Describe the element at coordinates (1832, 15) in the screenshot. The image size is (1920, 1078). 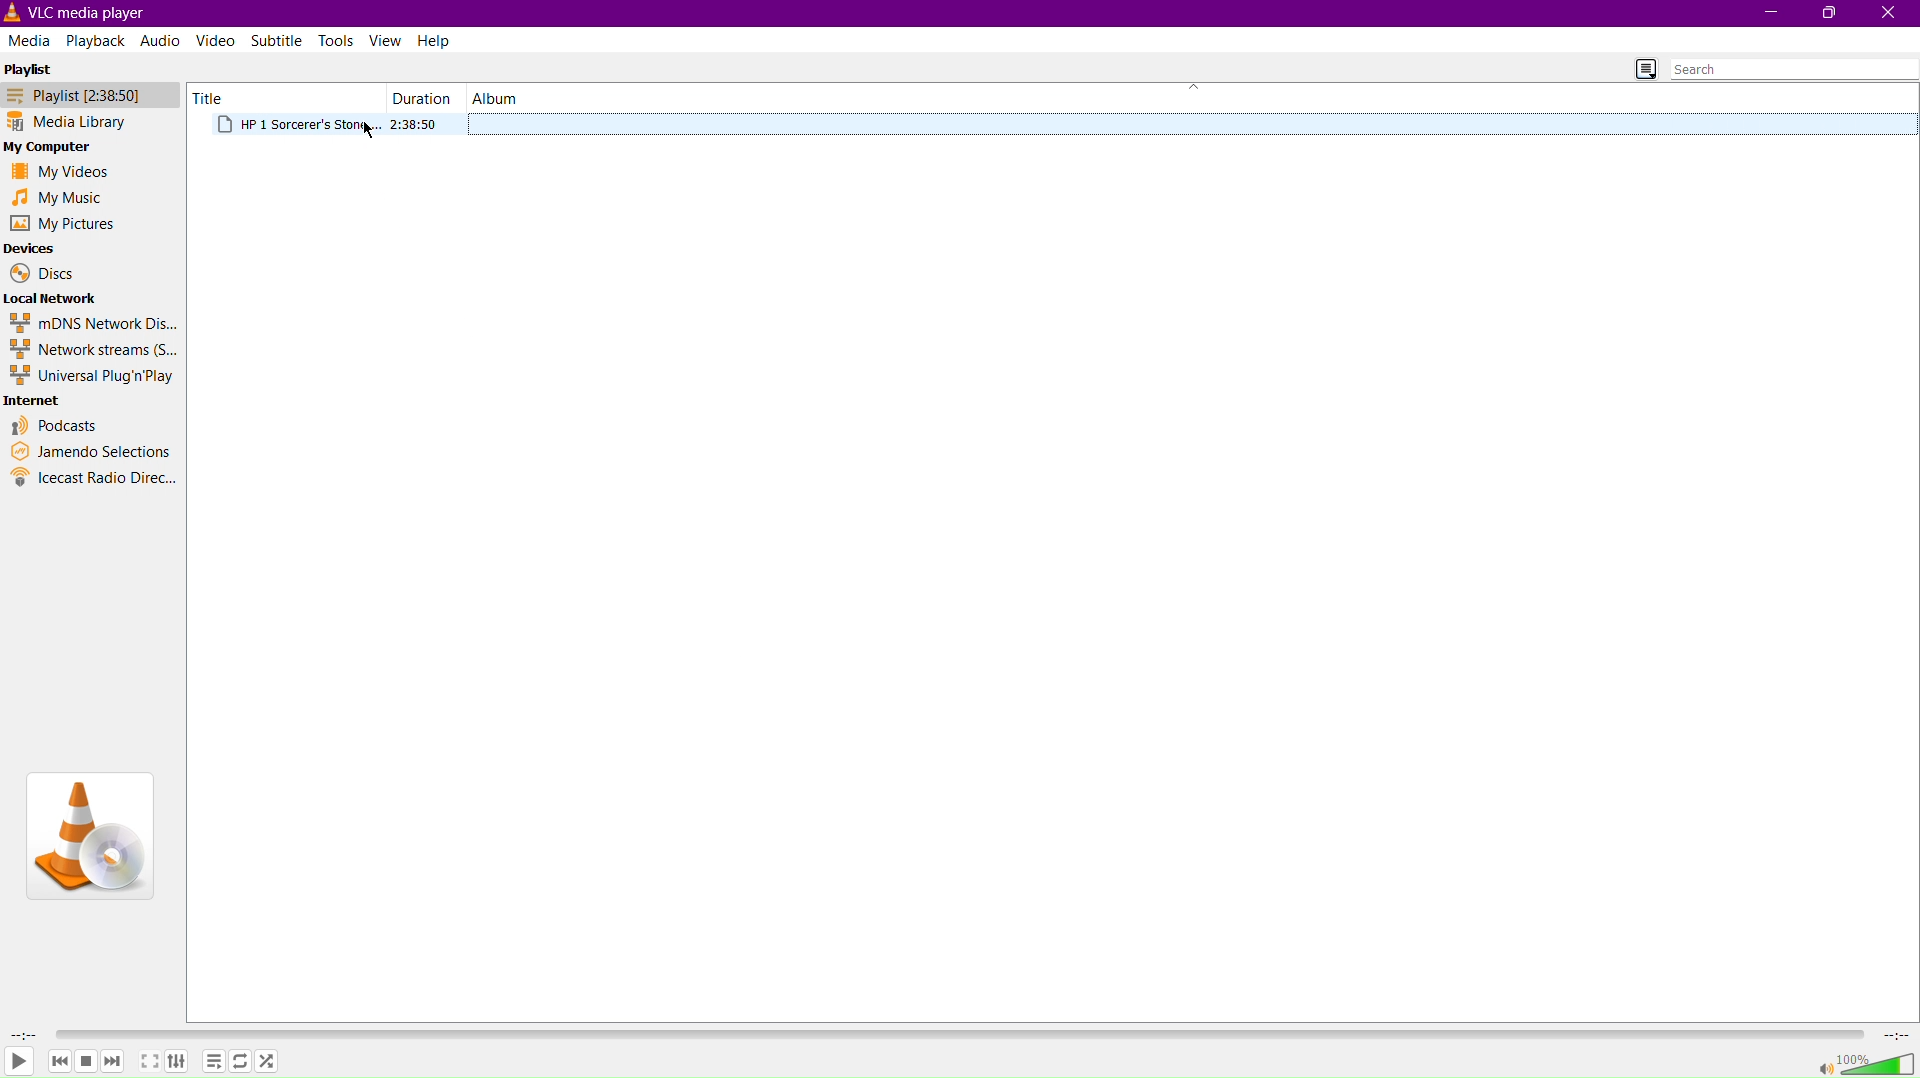
I see `Maximize` at that location.